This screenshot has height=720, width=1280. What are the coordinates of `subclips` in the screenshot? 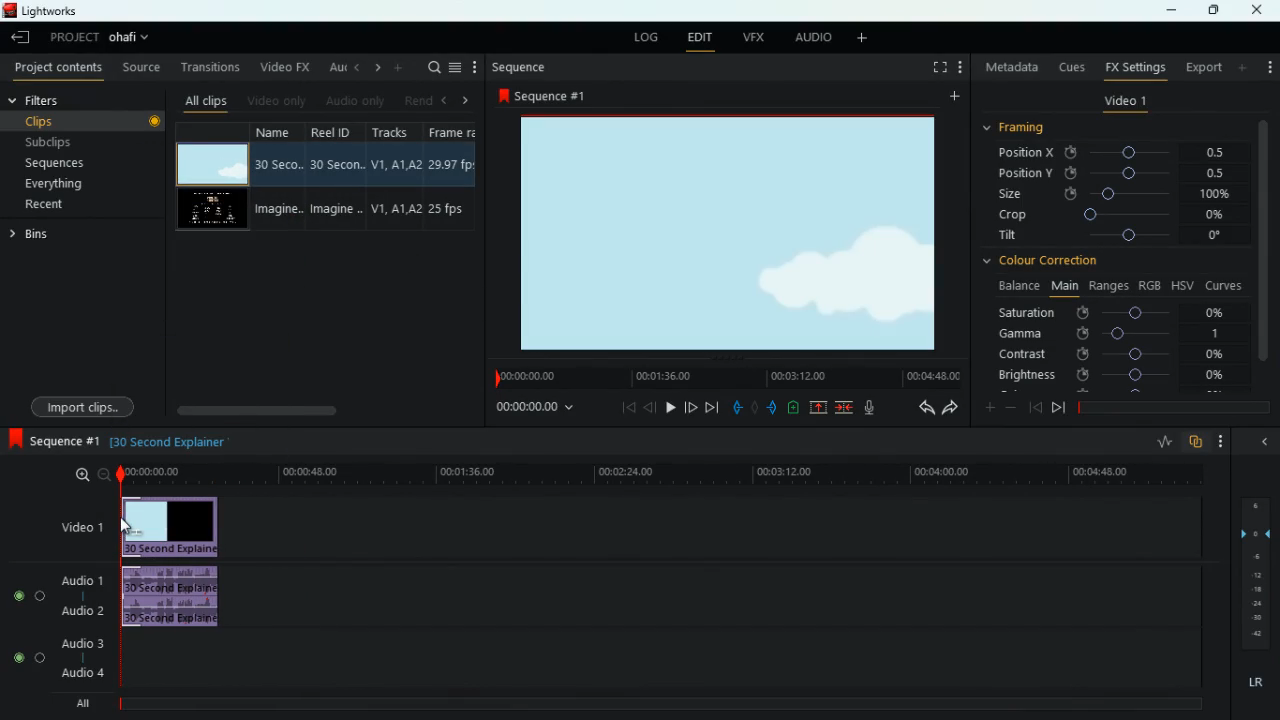 It's located at (54, 141).